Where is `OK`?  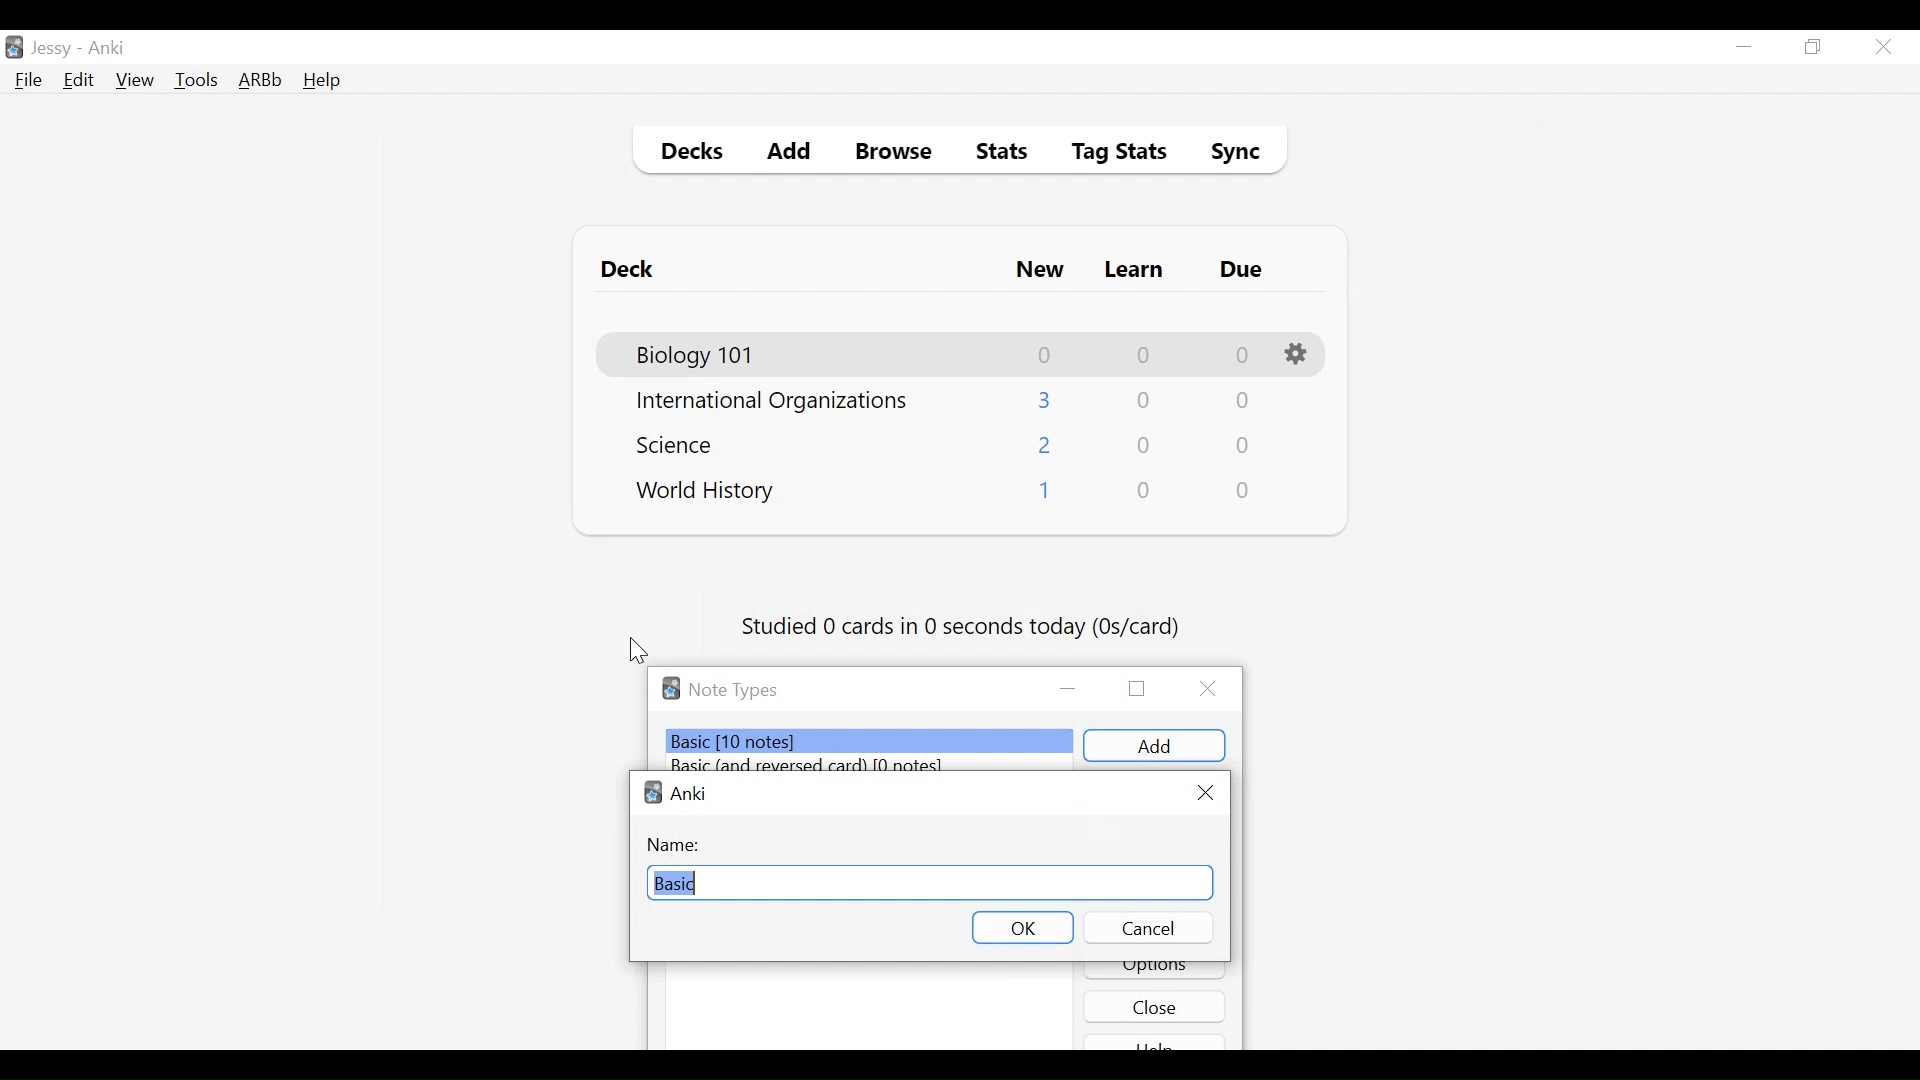
OK is located at coordinates (1024, 928).